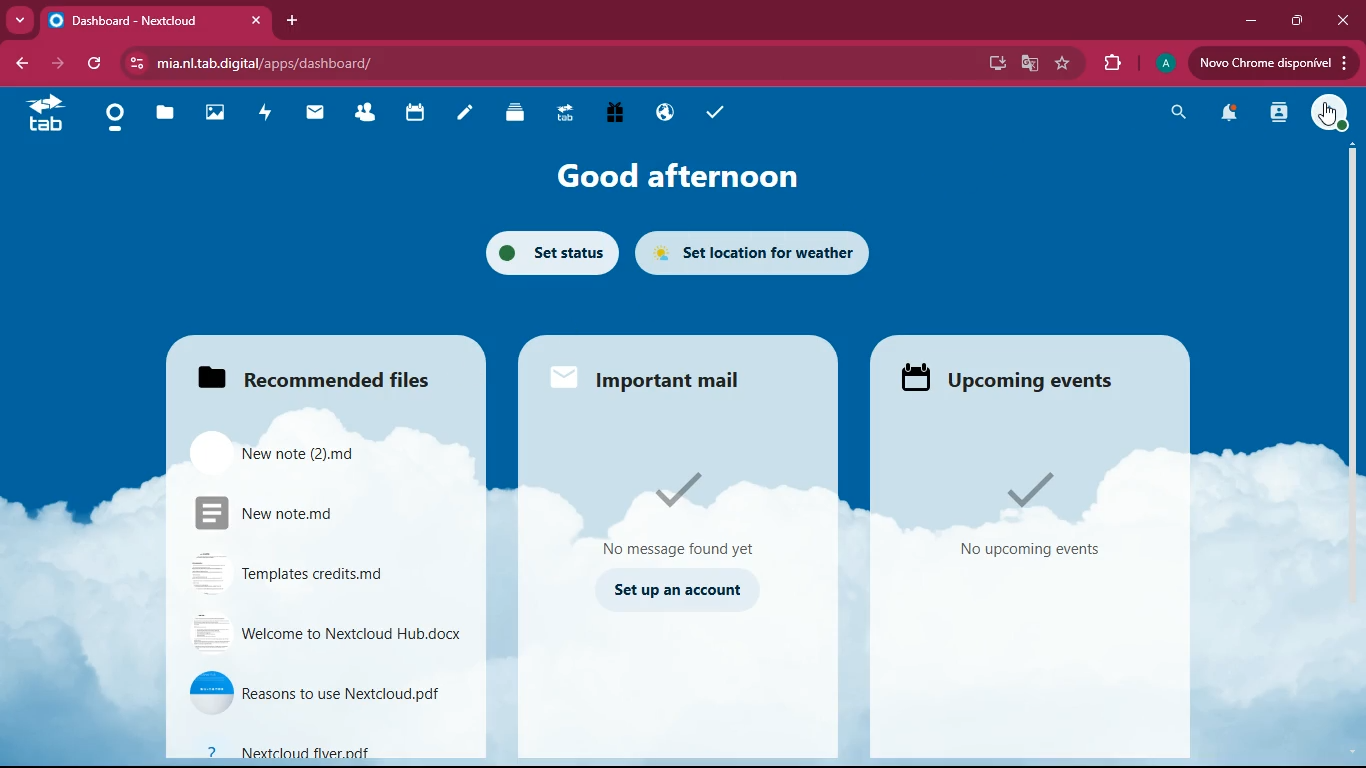  What do you see at coordinates (1229, 115) in the screenshot?
I see `notifications` at bounding box center [1229, 115].